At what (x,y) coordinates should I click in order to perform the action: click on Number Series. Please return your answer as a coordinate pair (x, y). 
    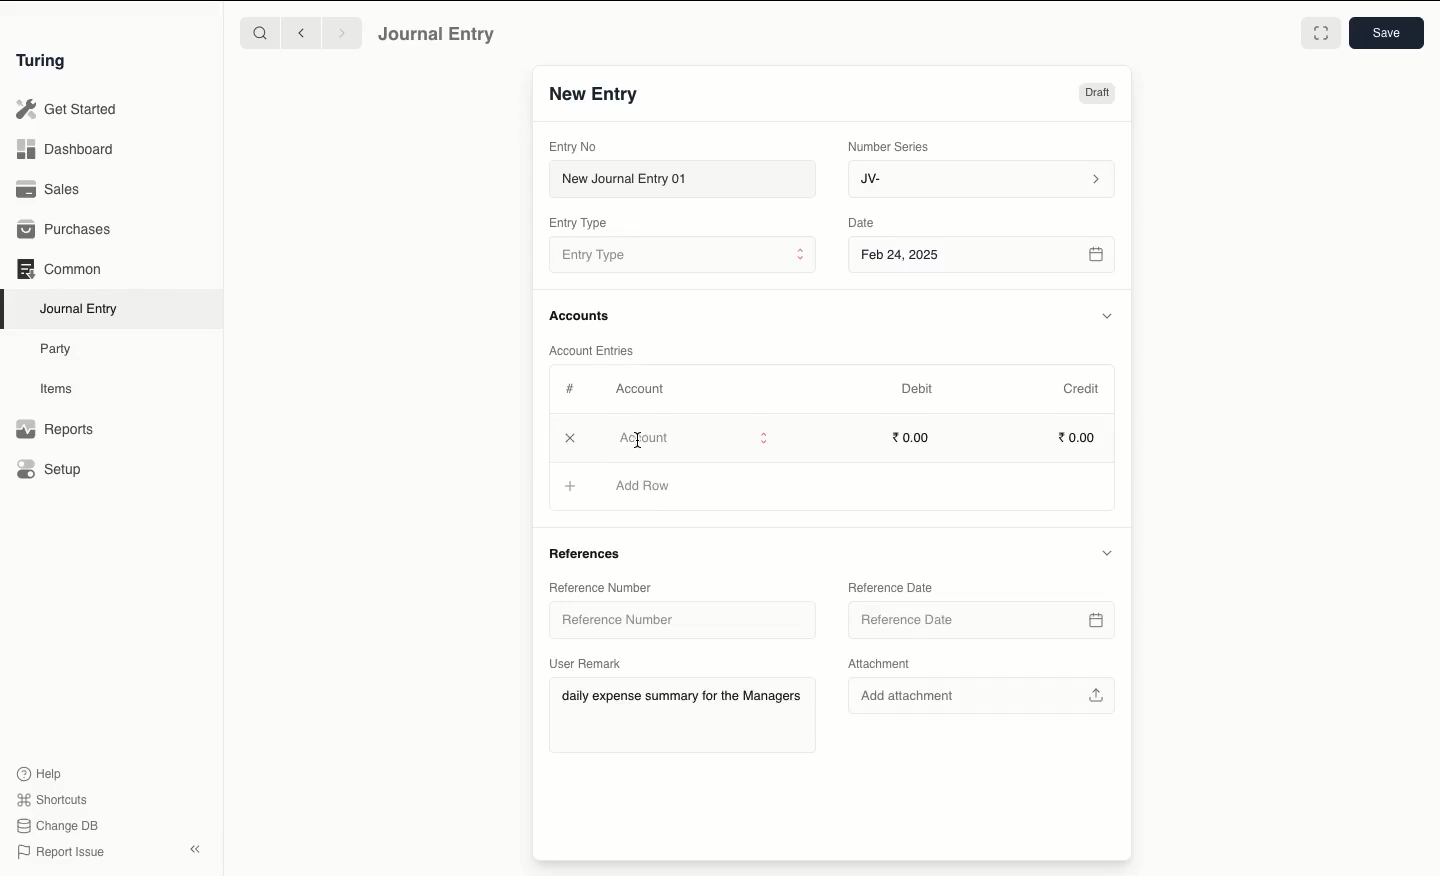
    Looking at the image, I should click on (892, 147).